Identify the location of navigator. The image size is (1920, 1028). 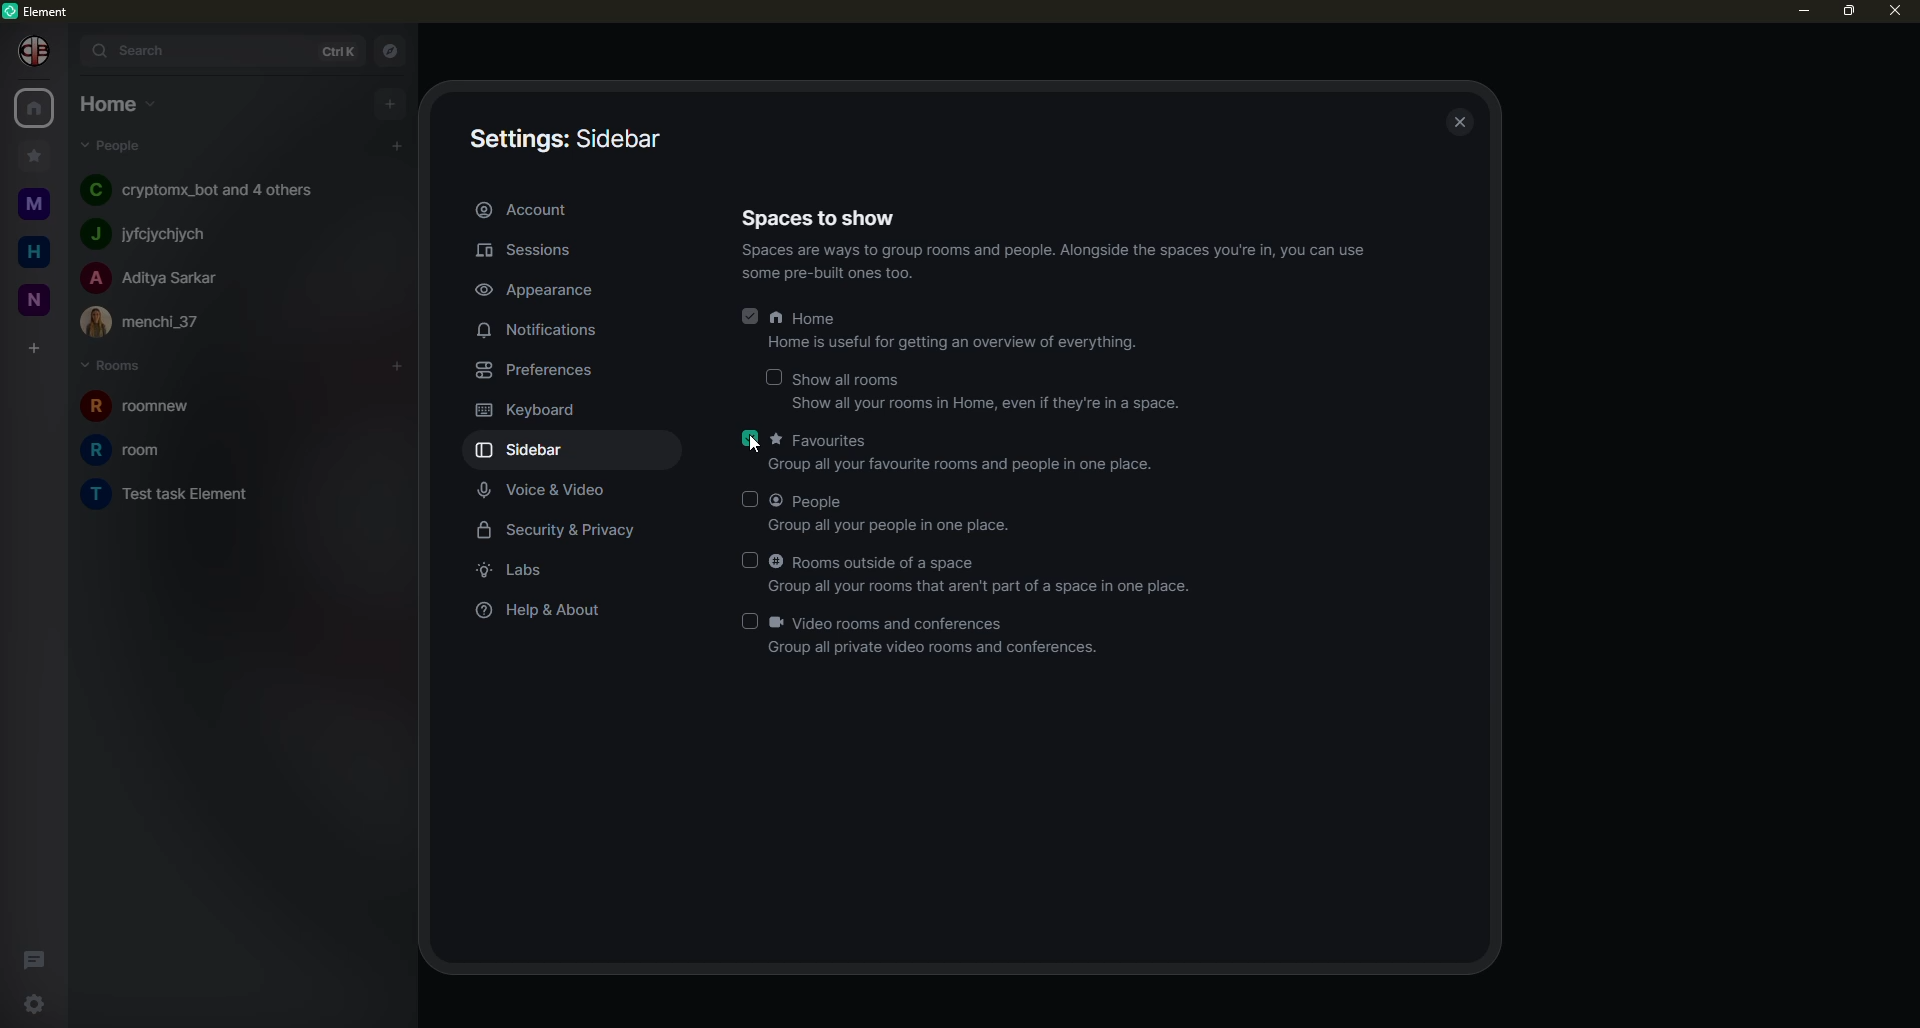
(394, 49).